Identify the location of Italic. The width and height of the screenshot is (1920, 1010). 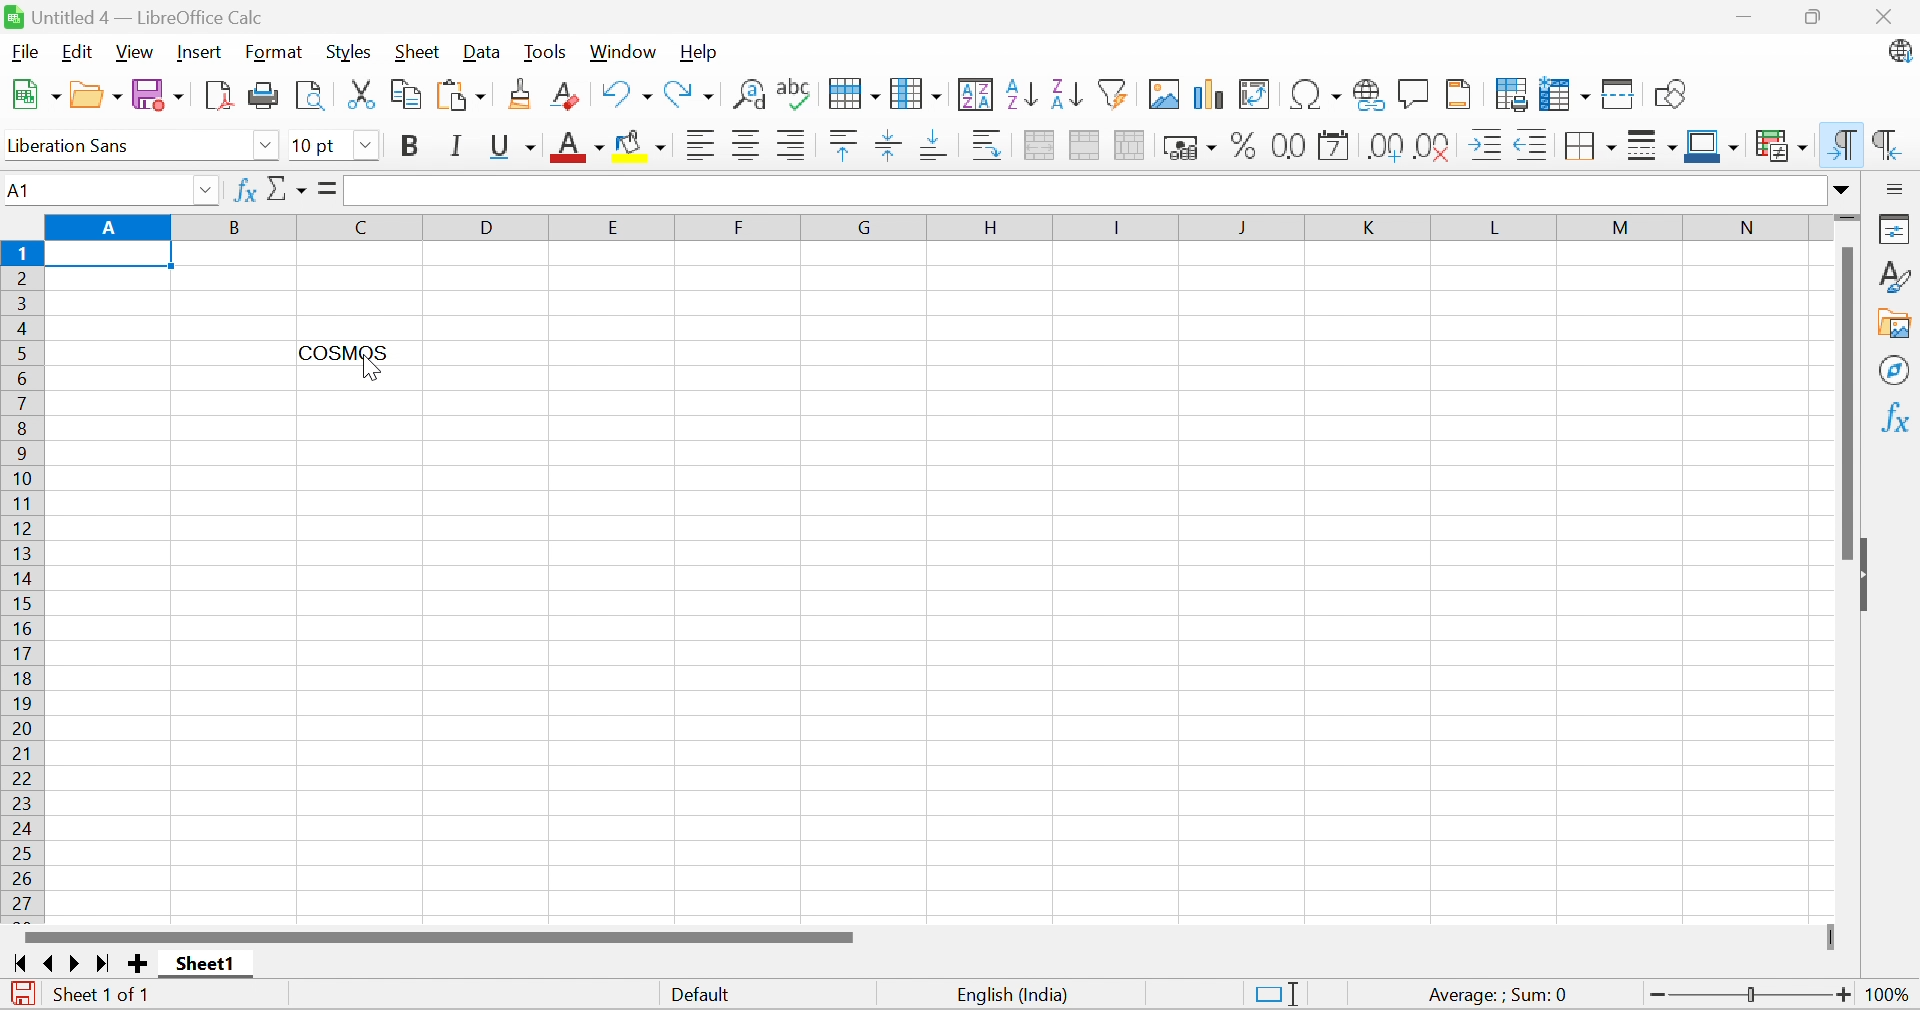
(458, 146).